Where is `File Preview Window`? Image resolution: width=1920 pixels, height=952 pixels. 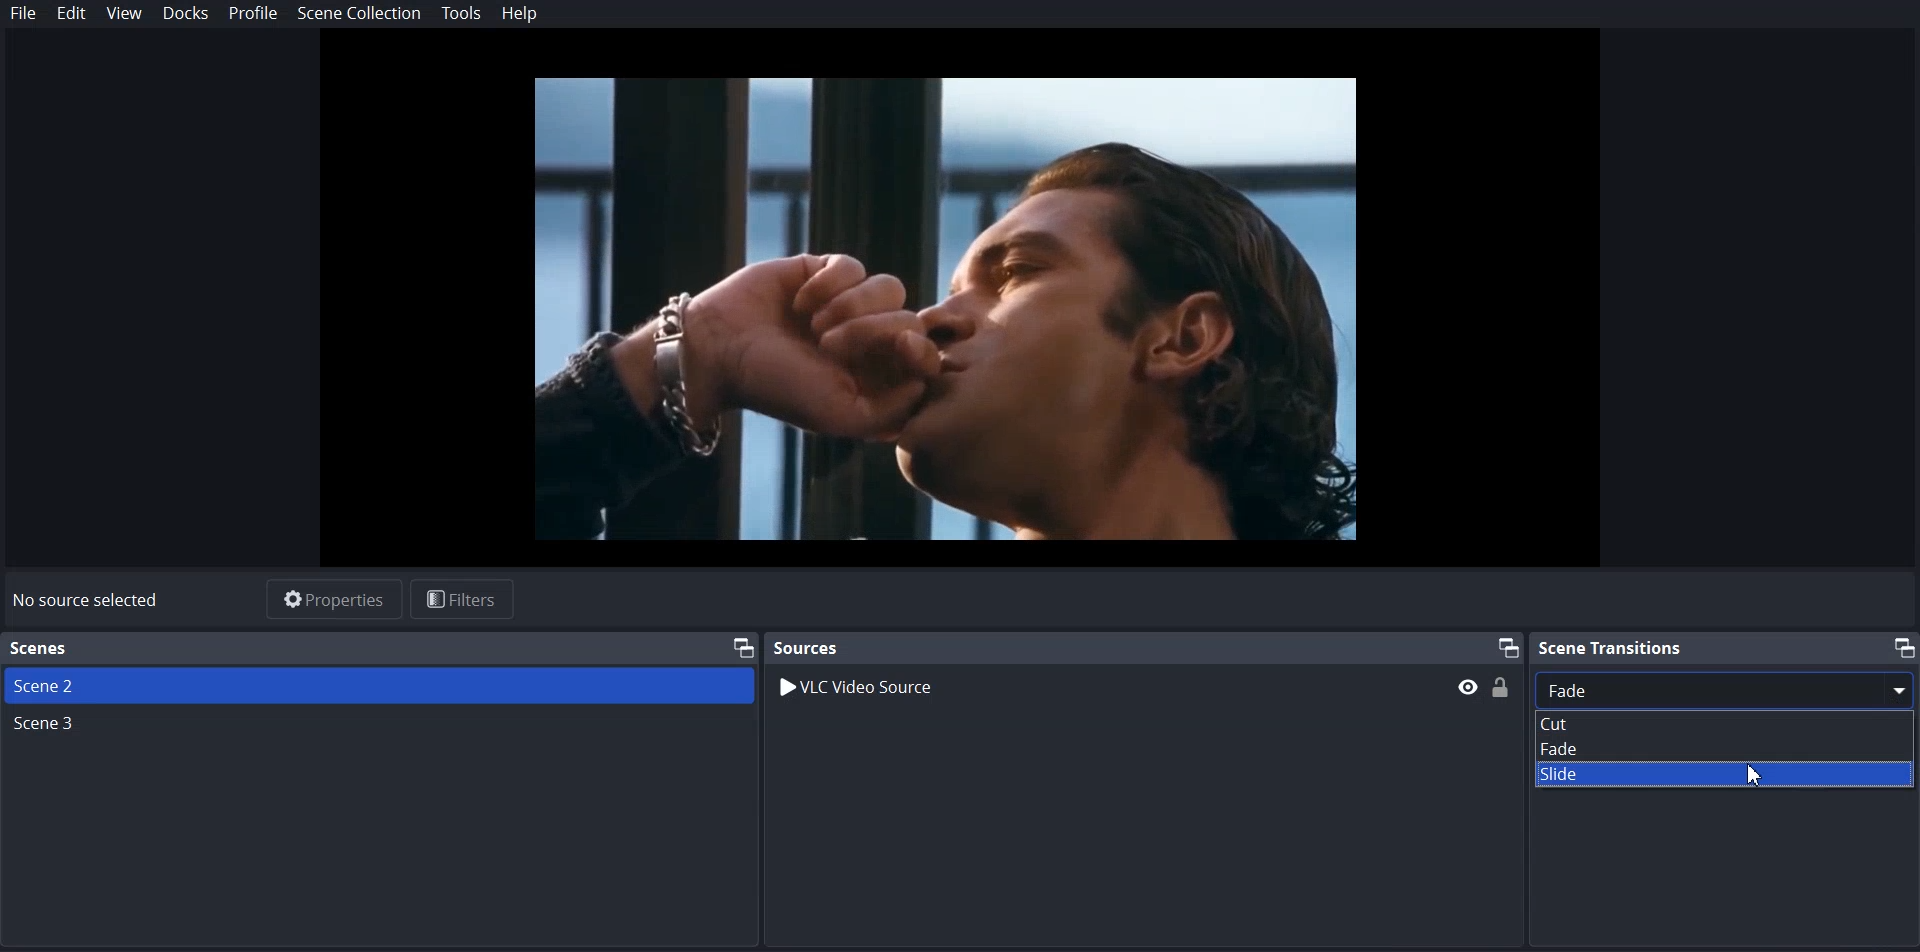
File Preview Window is located at coordinates (942, 310).